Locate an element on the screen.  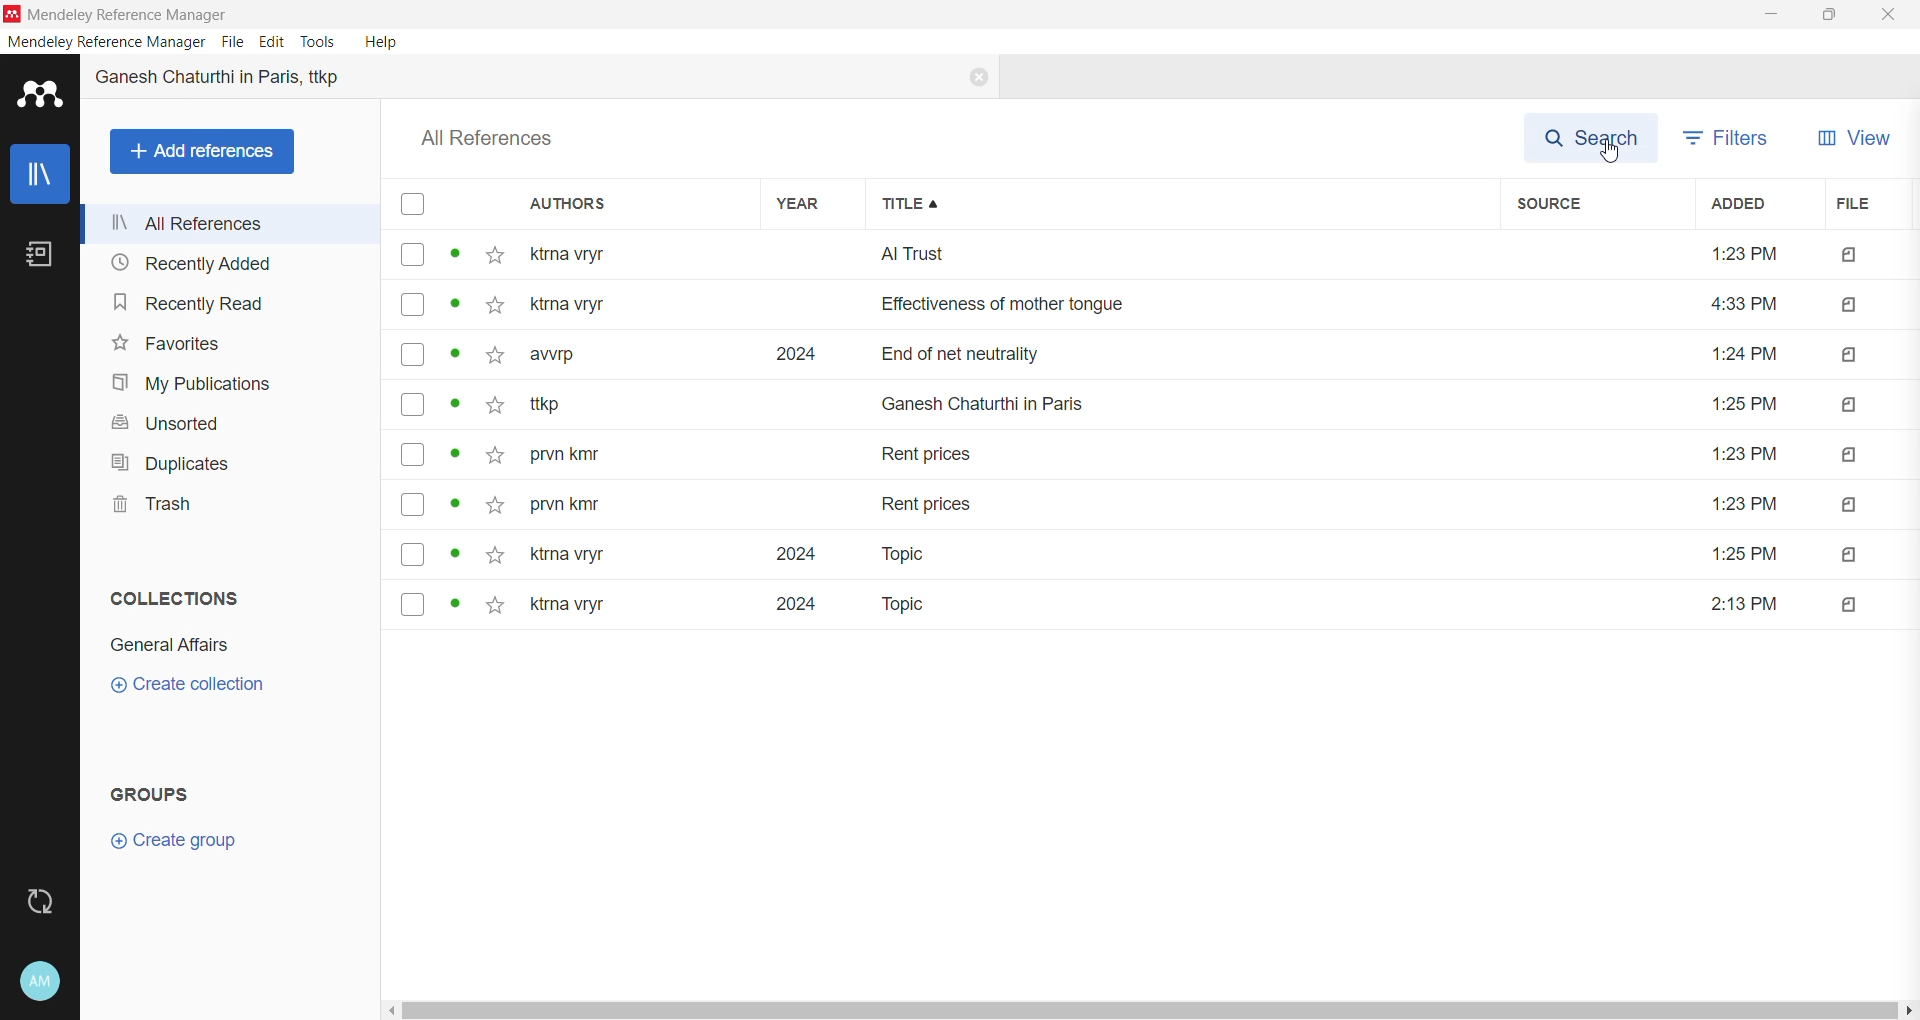
All References is located at coordinates (222, 224).